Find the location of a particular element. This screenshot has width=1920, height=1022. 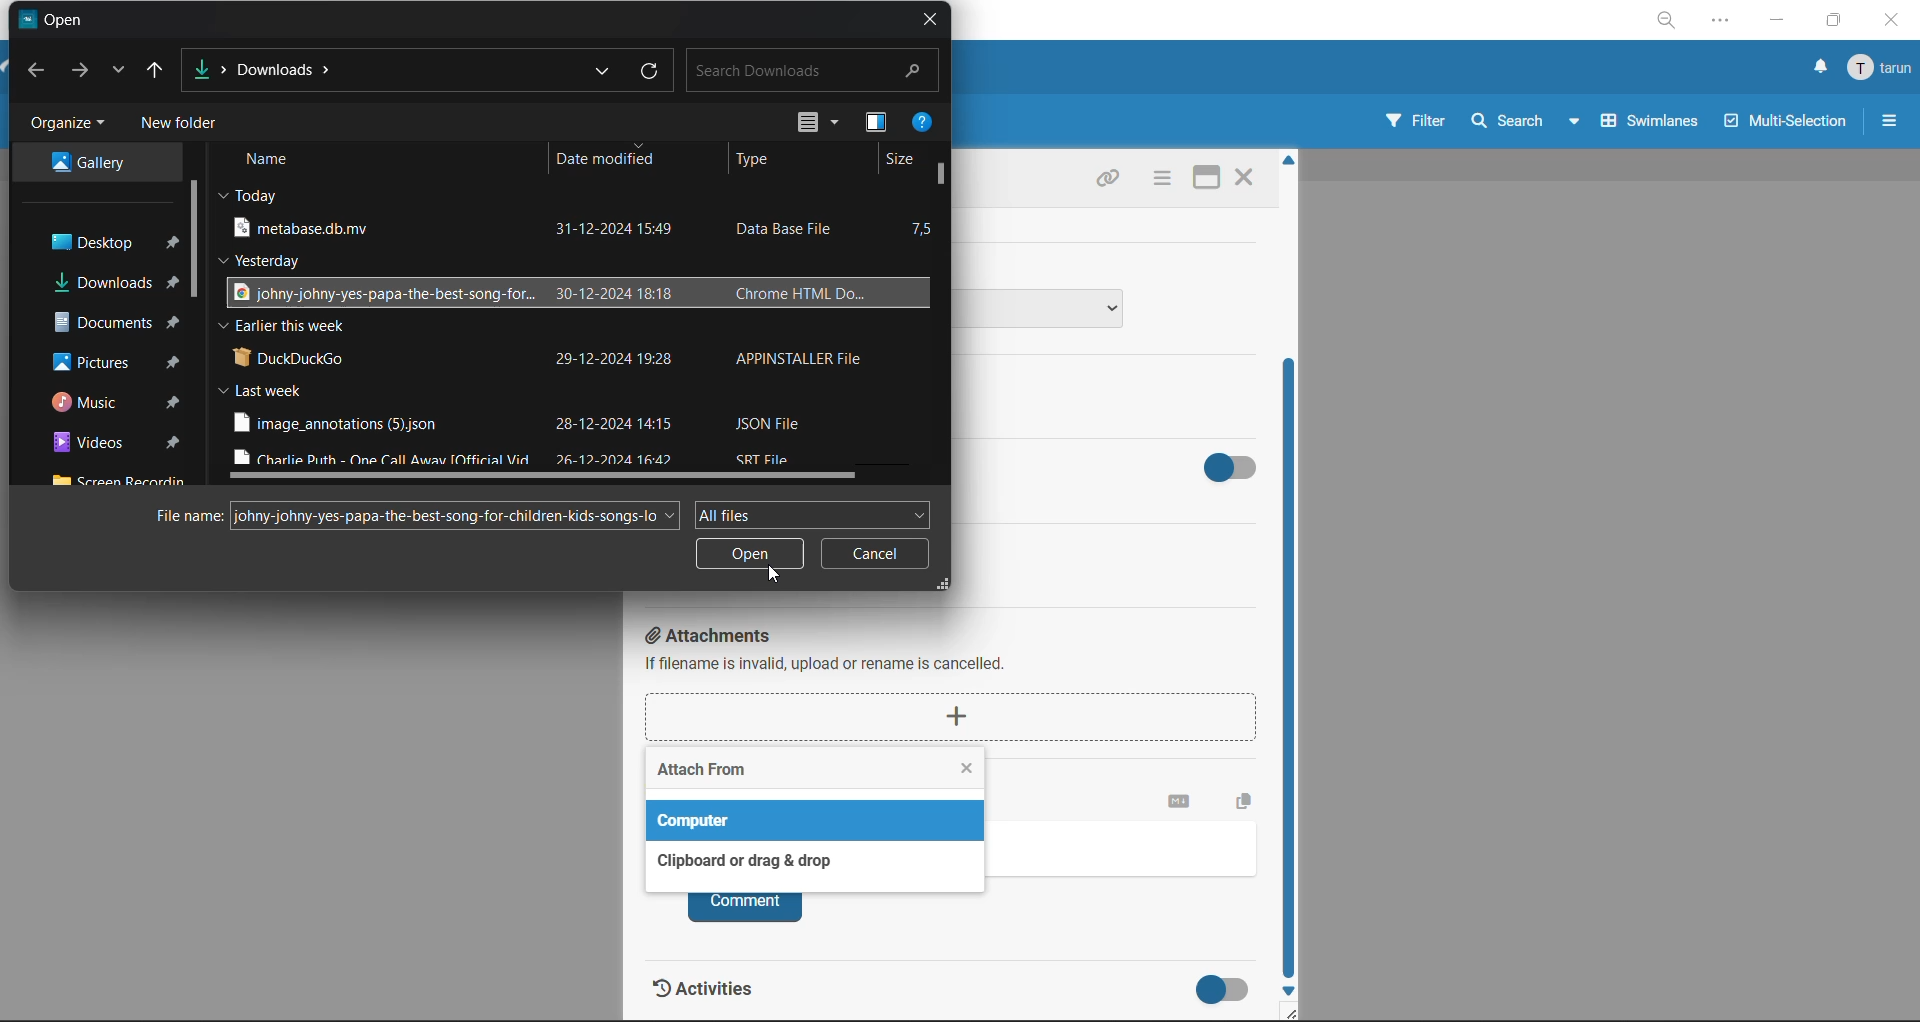

documents is located at coordinates (100, 324).